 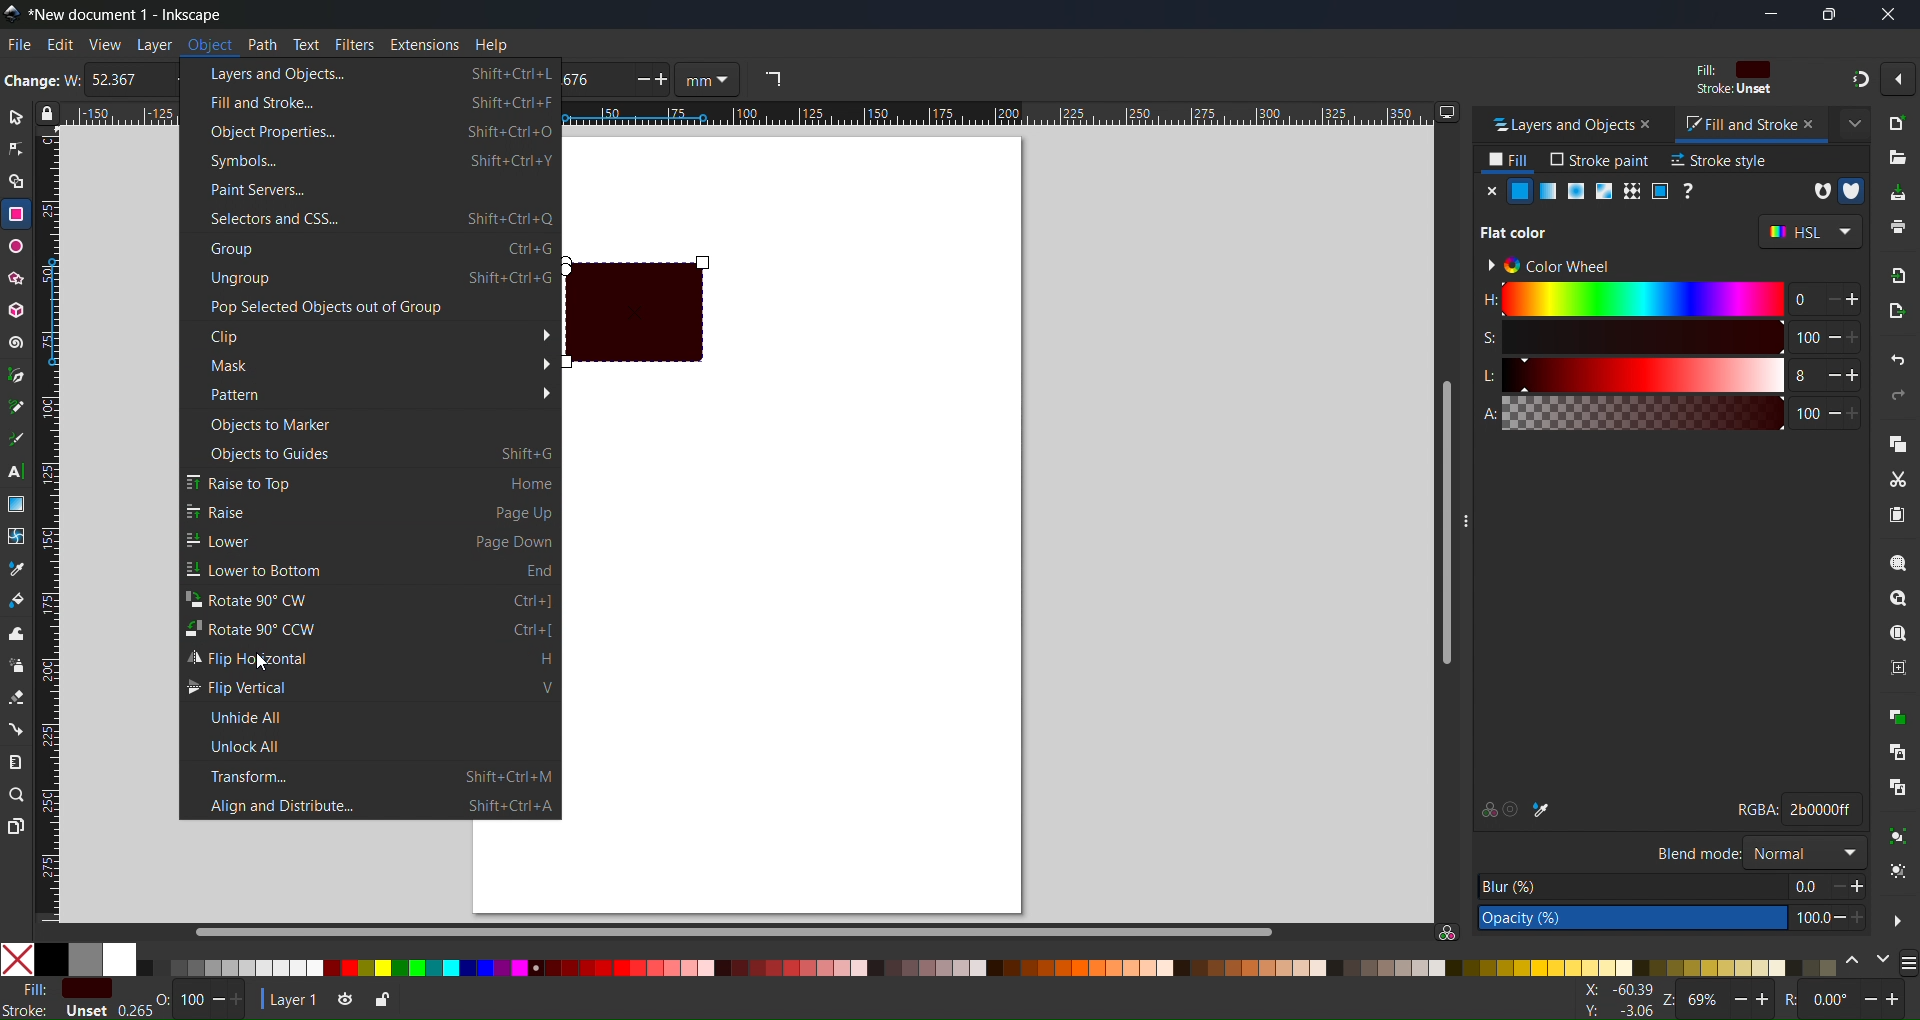 I want to click on Flat color, so click(x=86, y=988).